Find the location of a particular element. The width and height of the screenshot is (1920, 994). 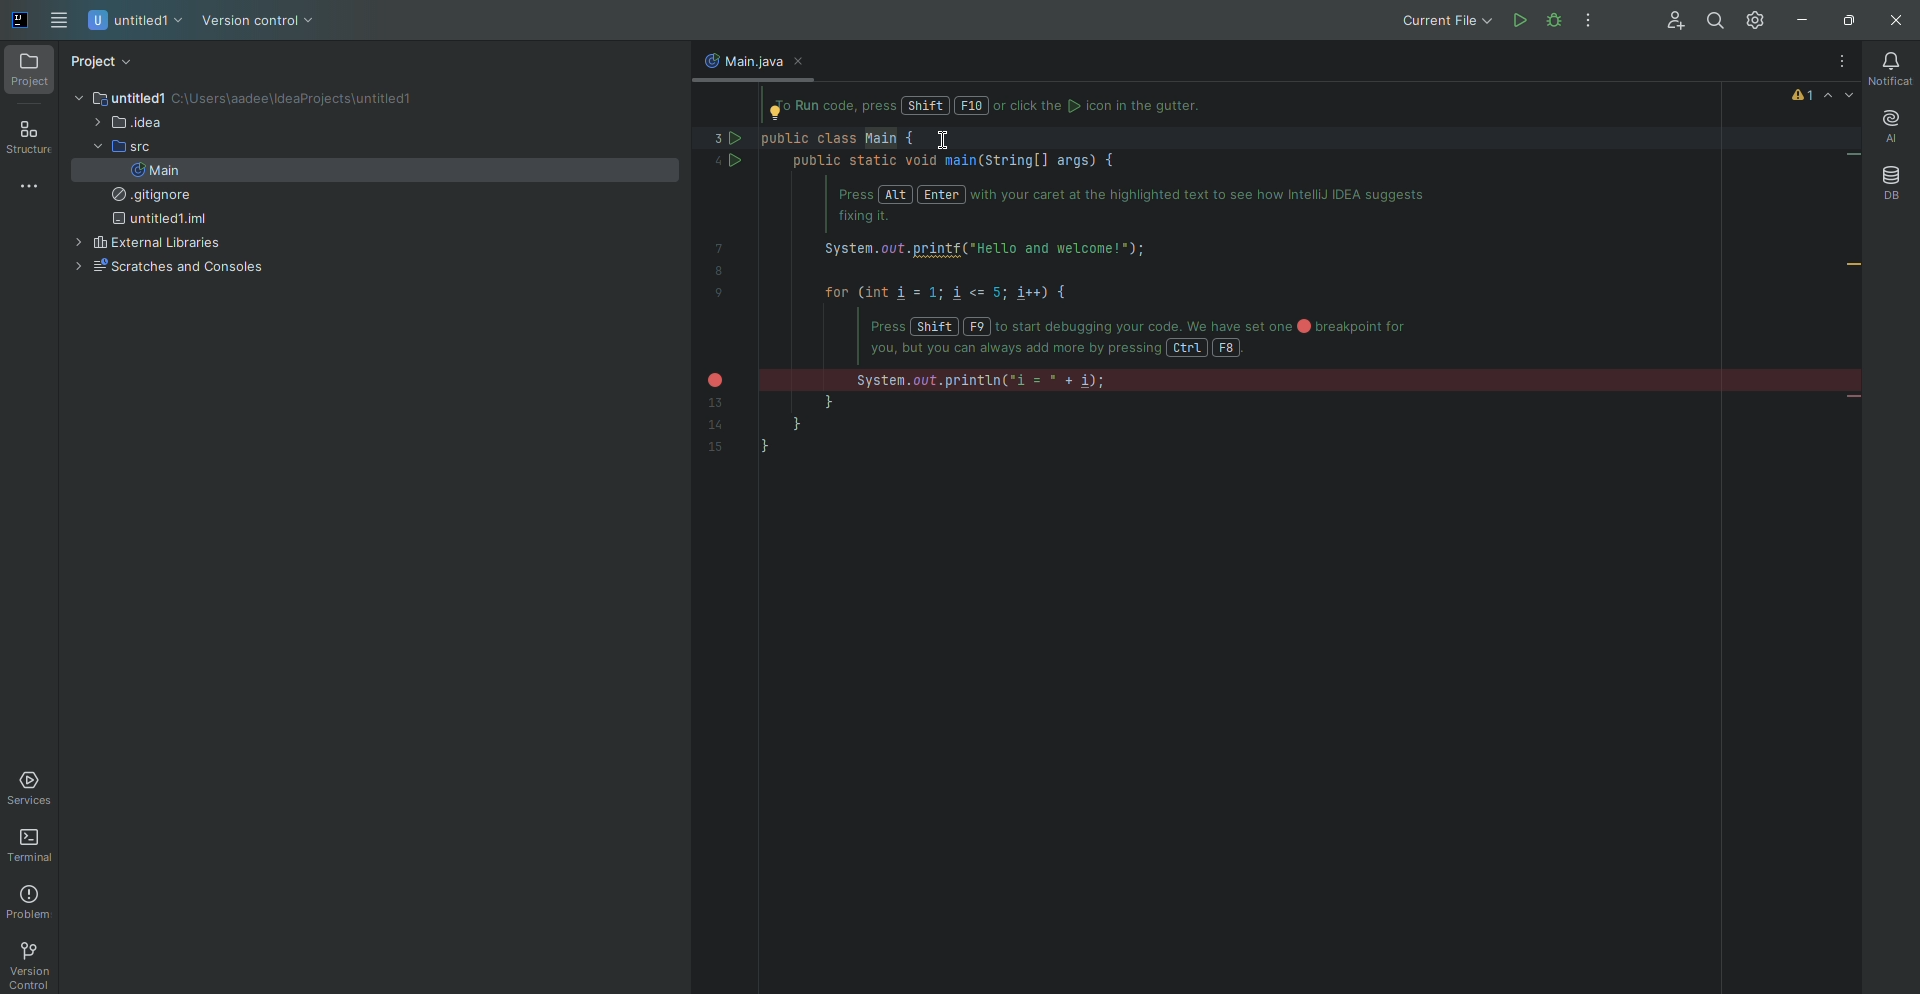

Restore is located at coordinates (1845, 20).